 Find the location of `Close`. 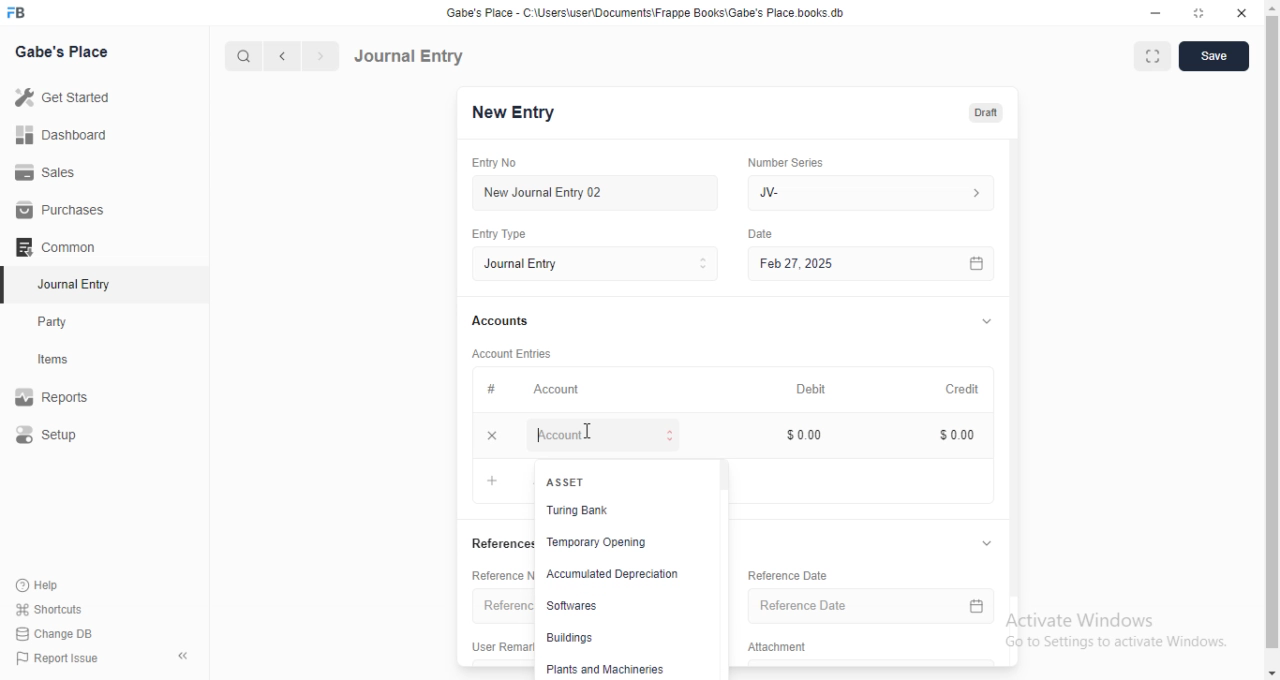

Close is located at coordinates (1241, 13).